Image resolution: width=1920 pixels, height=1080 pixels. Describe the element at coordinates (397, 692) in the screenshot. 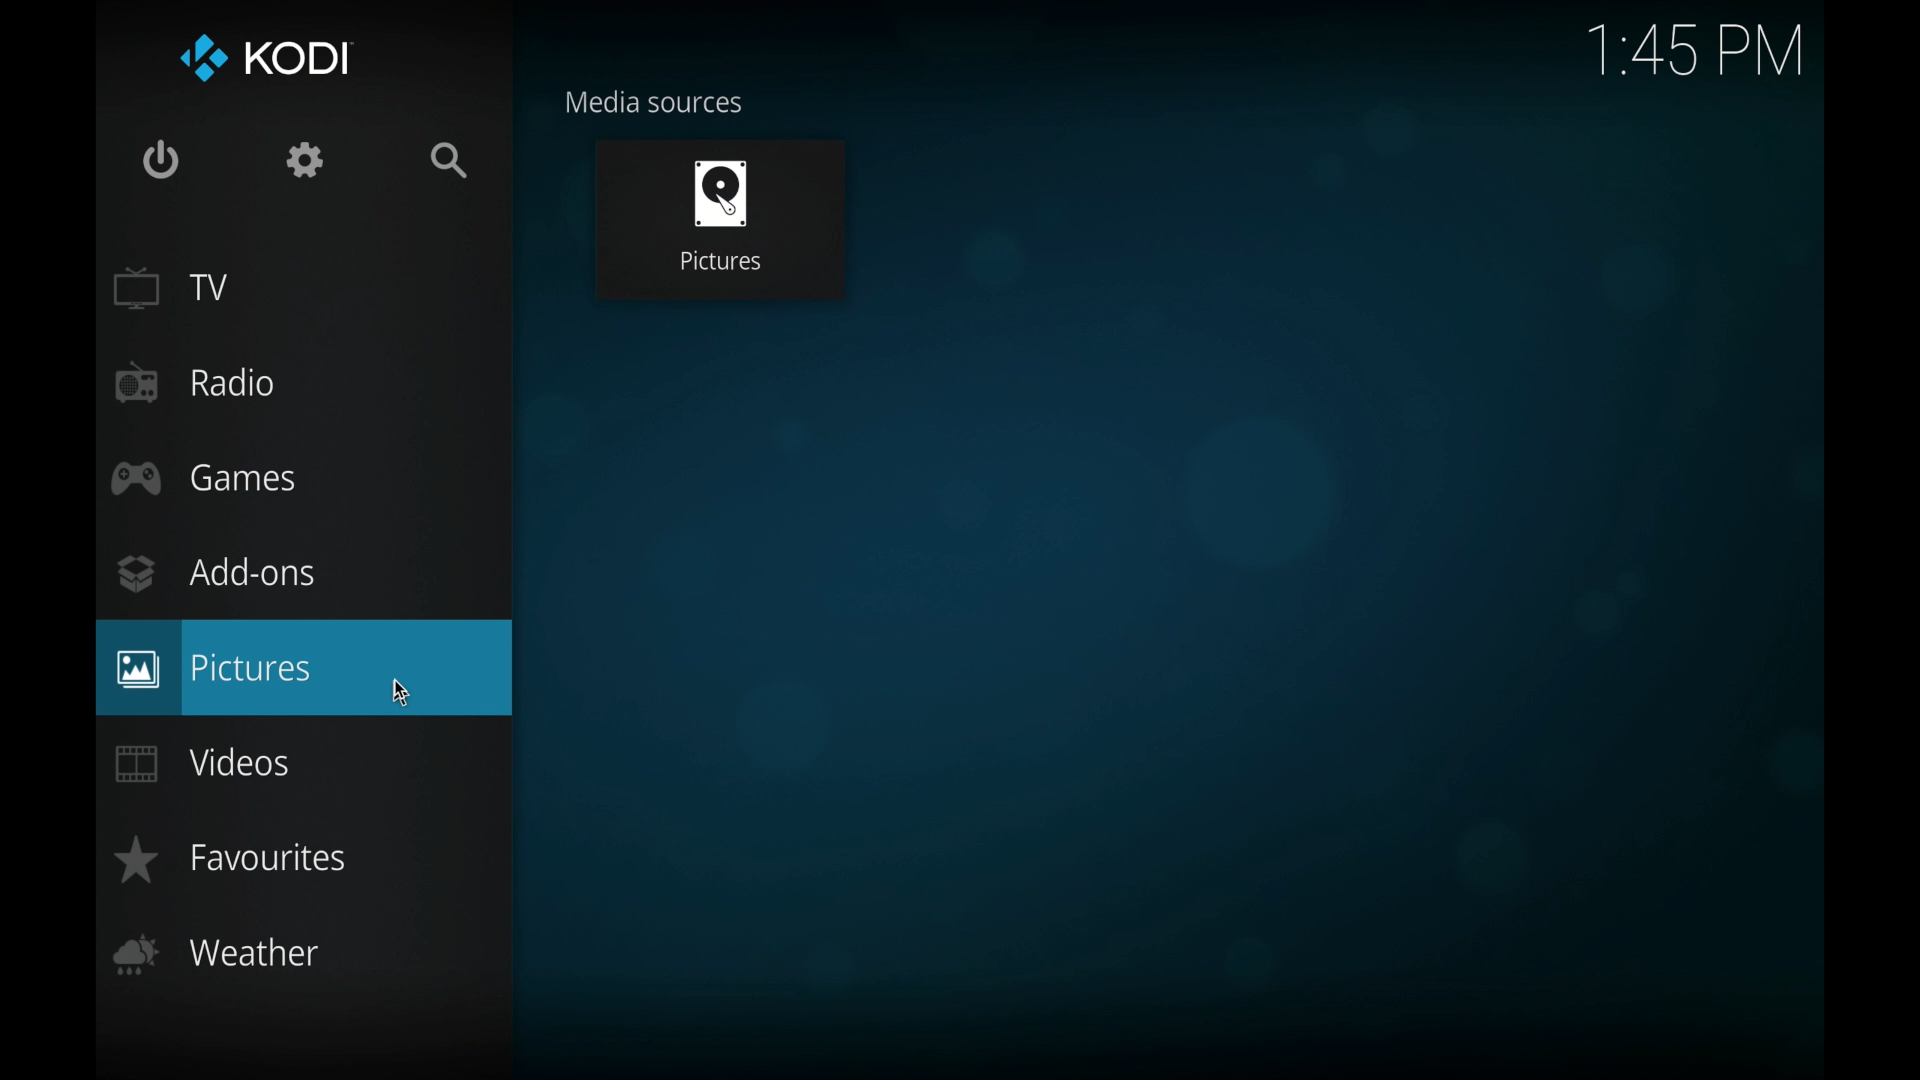

I see `cursor` at that location.